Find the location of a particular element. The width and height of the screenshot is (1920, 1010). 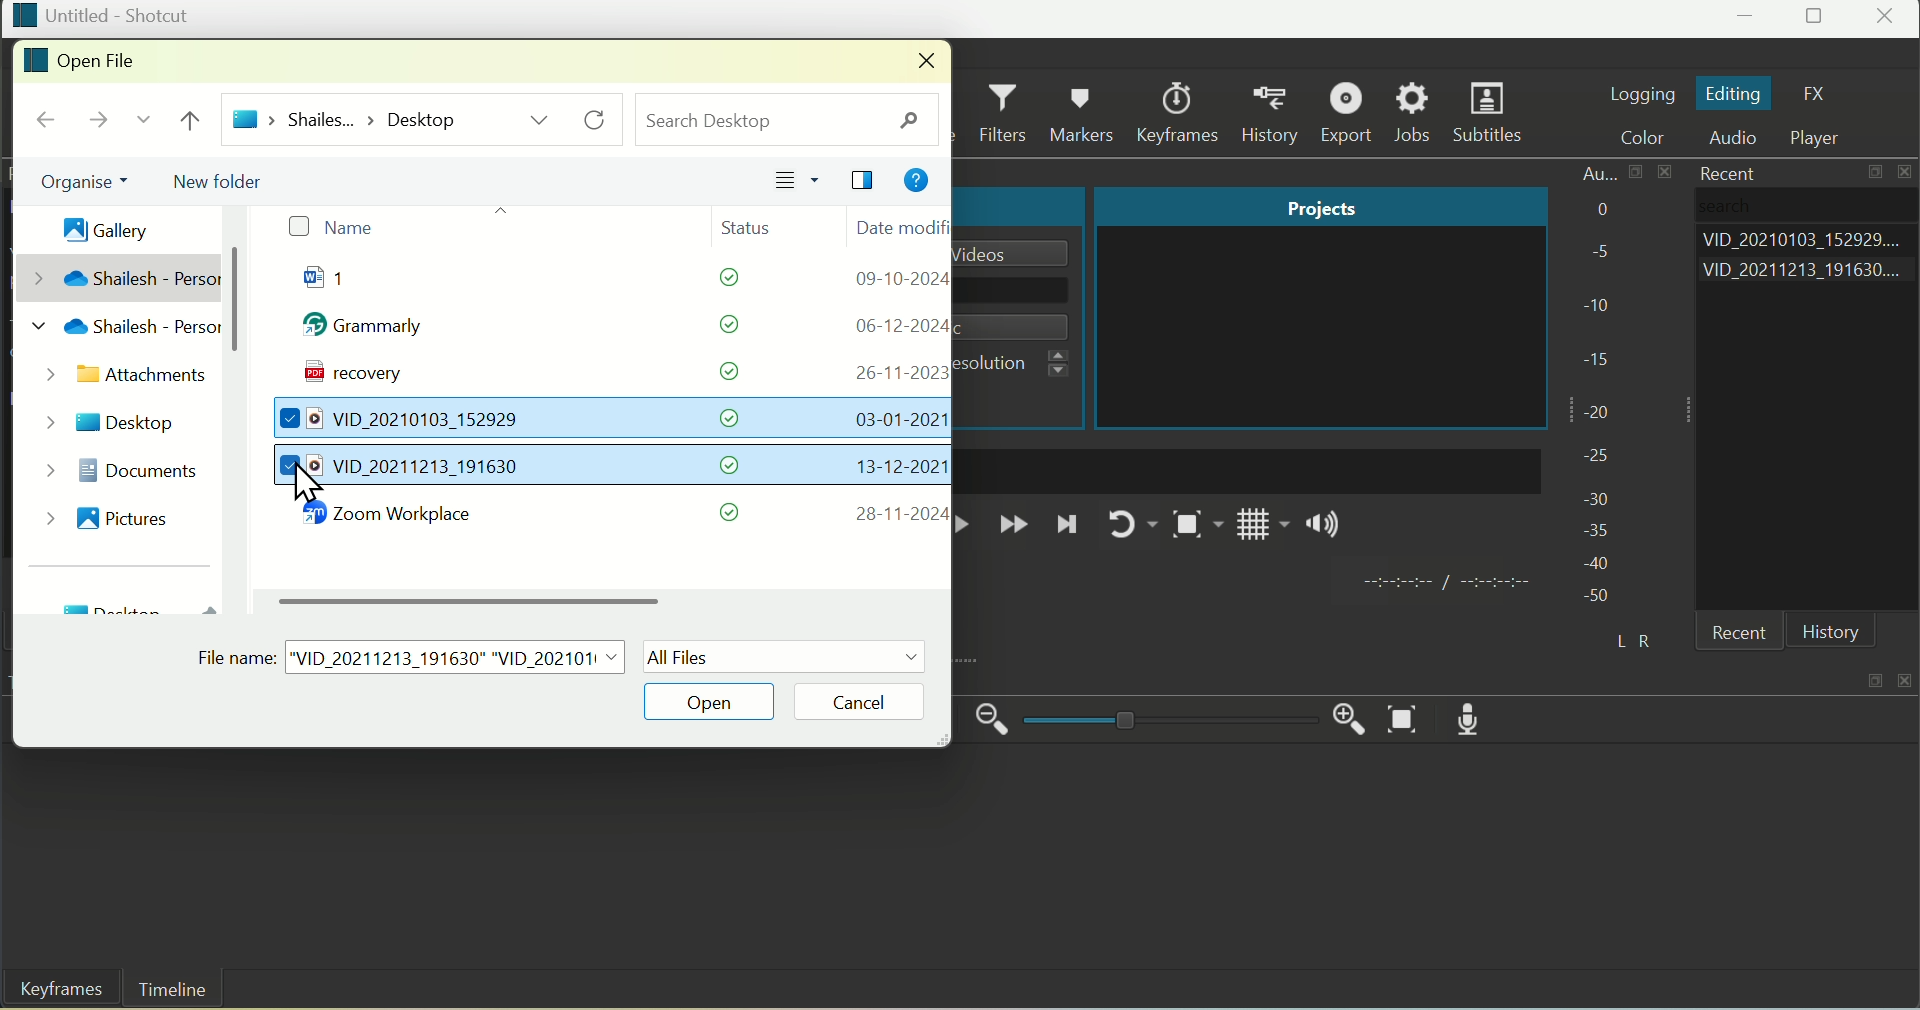

recovery is located at coordinates (347, 376).